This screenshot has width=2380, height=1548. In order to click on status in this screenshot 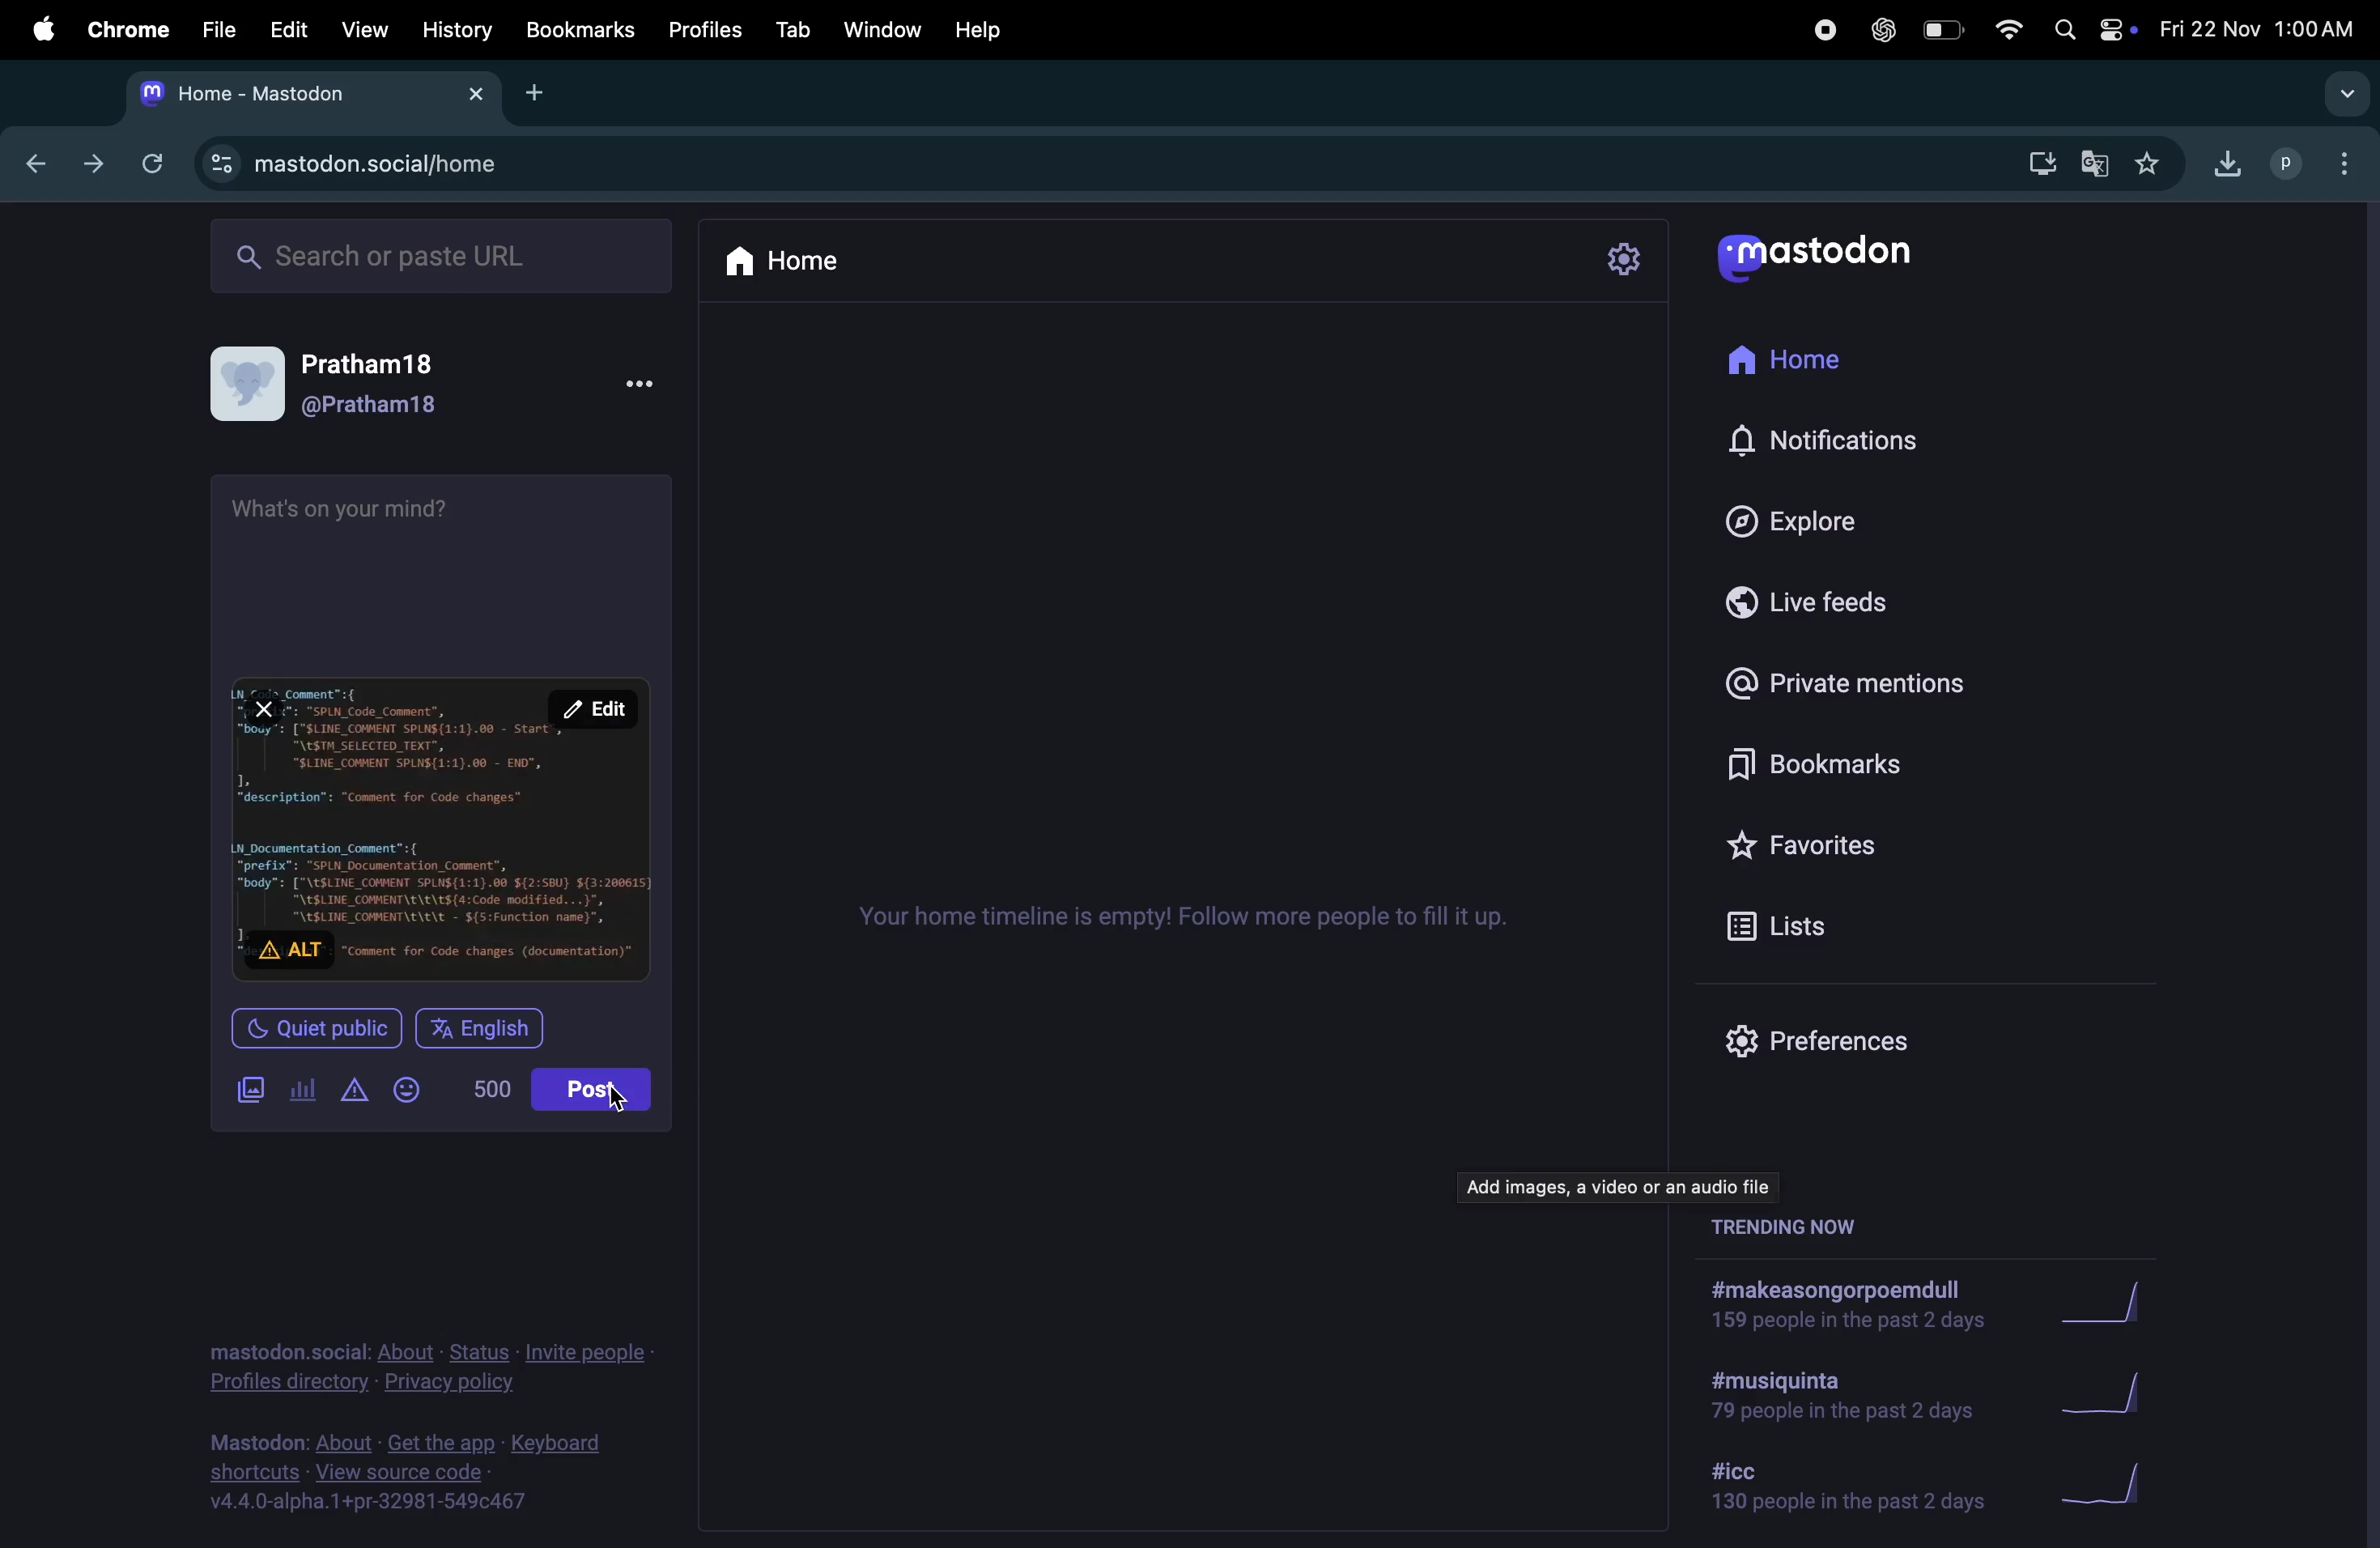, I will do `click(483, 1353)`.